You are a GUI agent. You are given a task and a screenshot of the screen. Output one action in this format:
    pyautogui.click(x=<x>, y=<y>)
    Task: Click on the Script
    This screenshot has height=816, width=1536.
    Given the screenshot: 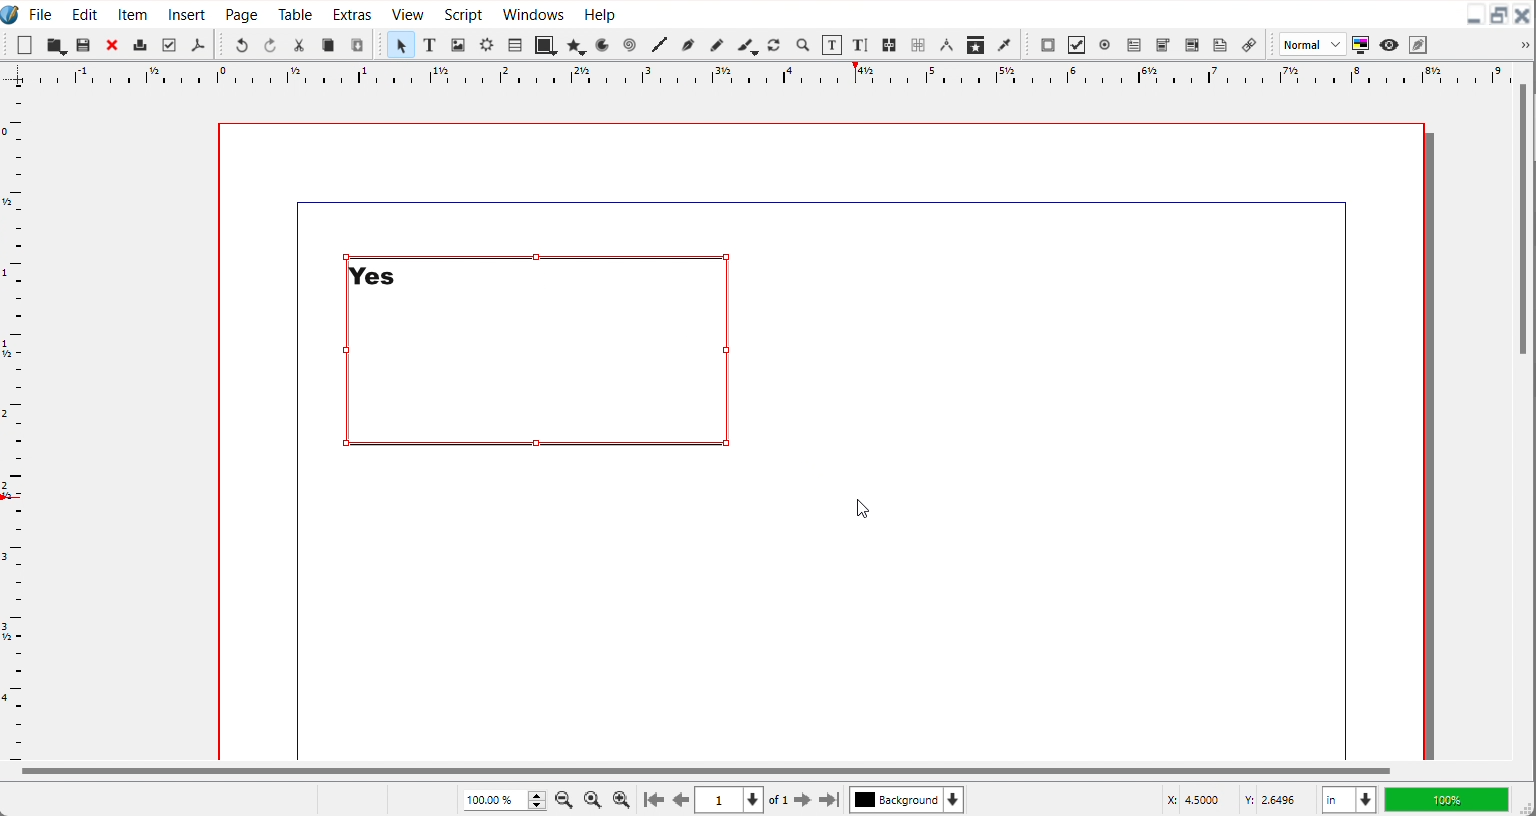 What is the action you would take?
    pyautogui.click(x=465, y=13)
    